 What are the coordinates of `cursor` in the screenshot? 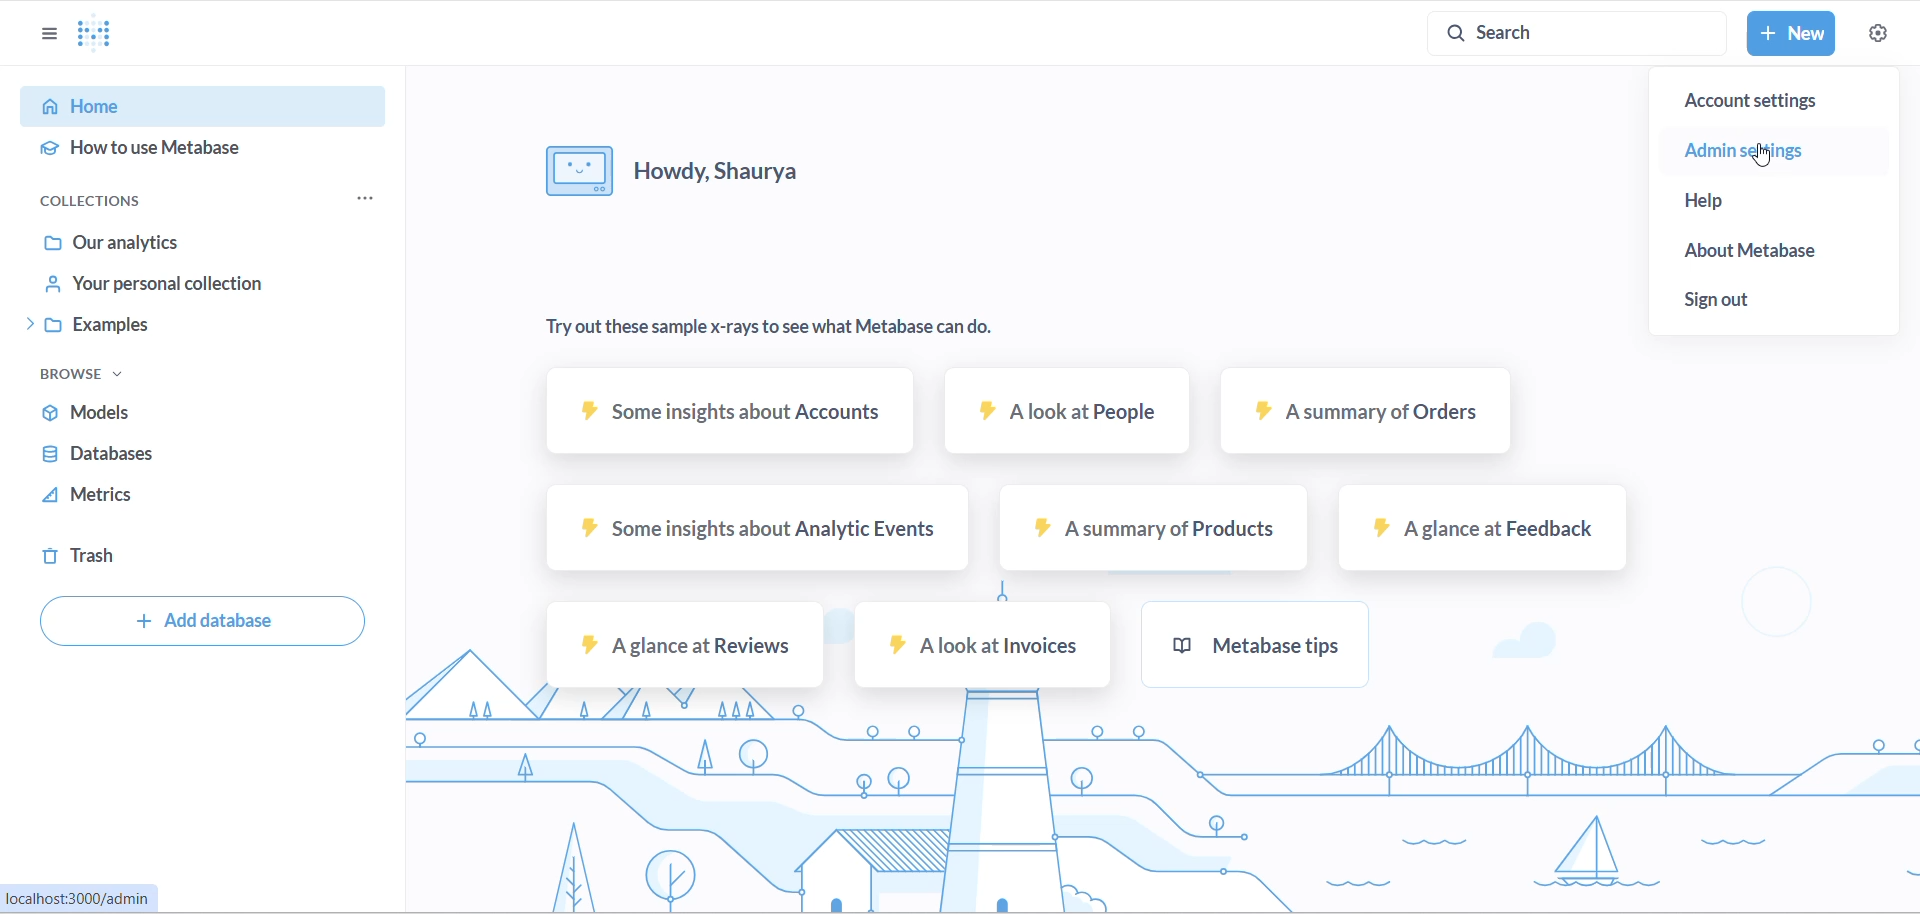 It's located at (1884, 39).